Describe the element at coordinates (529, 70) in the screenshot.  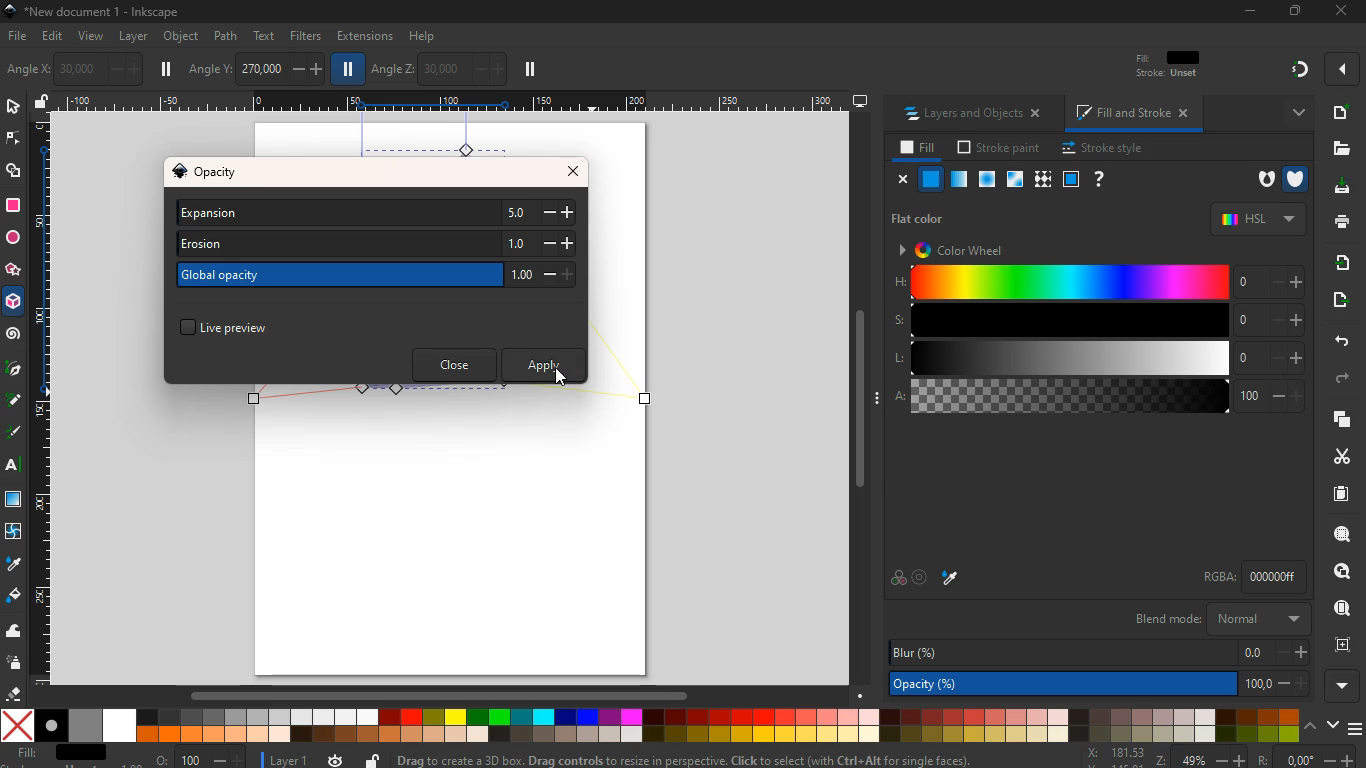
I see `pause` at that location.